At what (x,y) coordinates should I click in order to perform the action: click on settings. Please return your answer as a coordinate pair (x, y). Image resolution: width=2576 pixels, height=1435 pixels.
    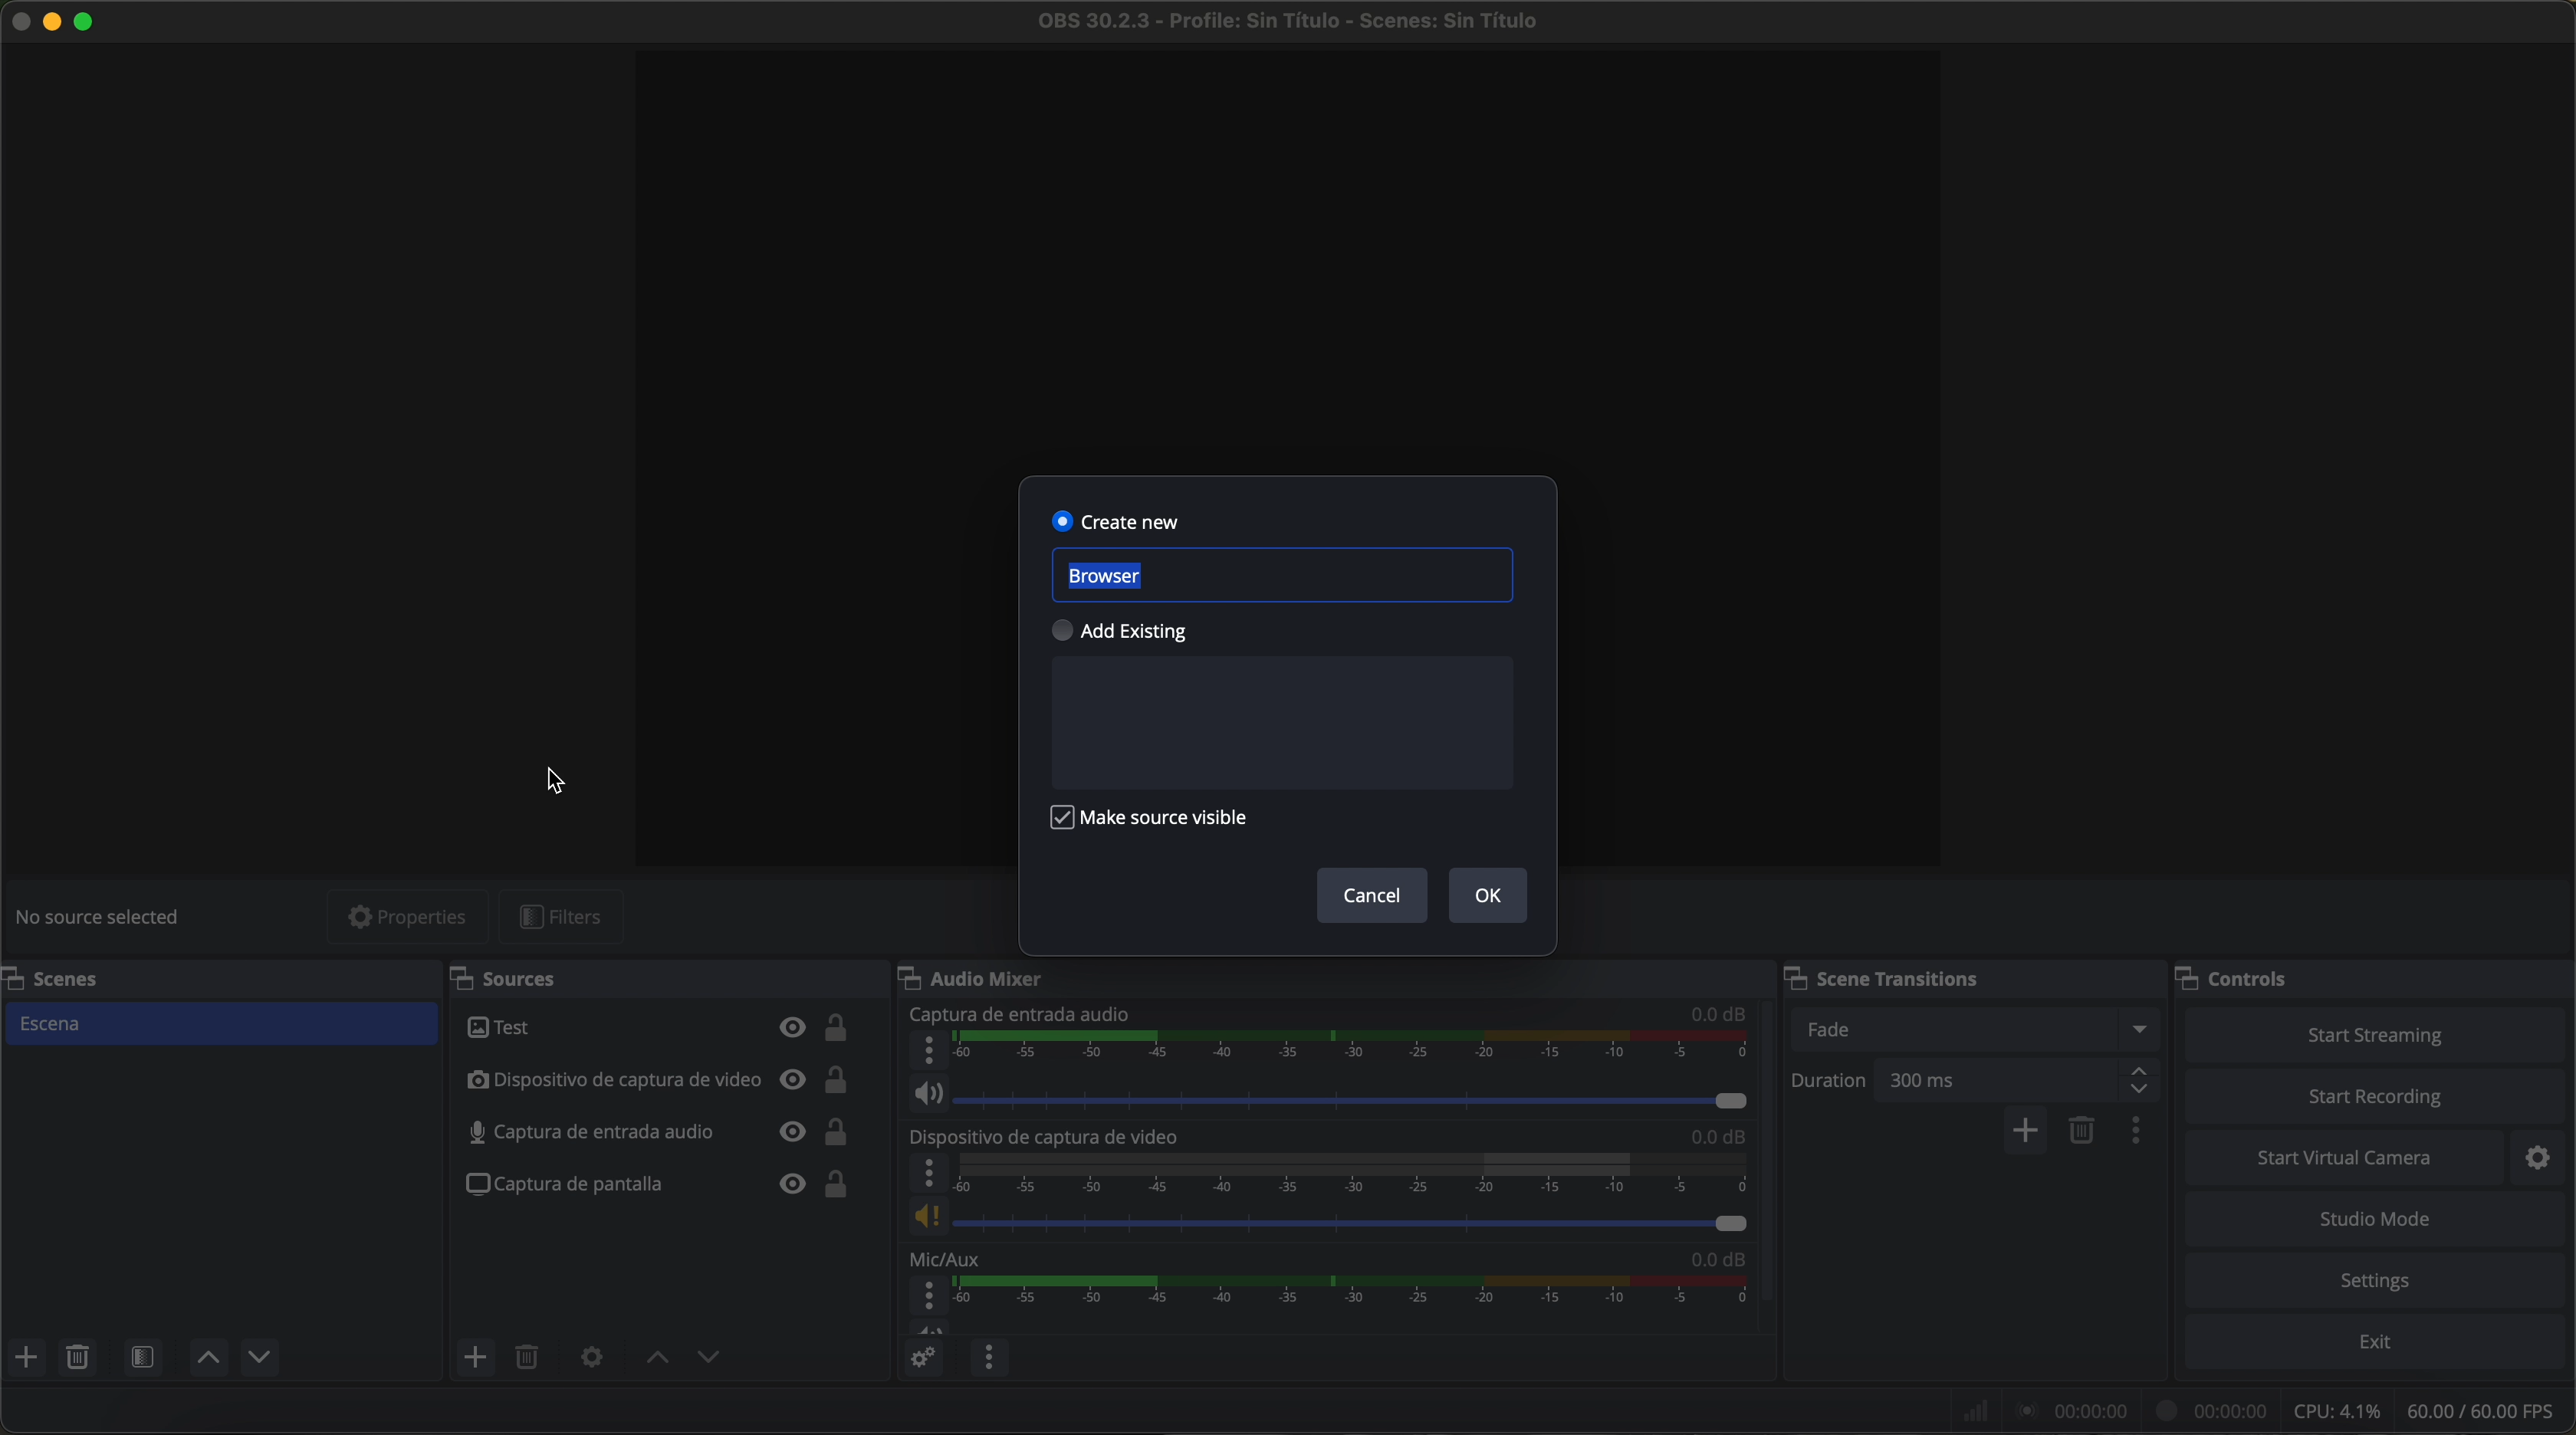
    Looking at the image, I should click on (2542, 1160).